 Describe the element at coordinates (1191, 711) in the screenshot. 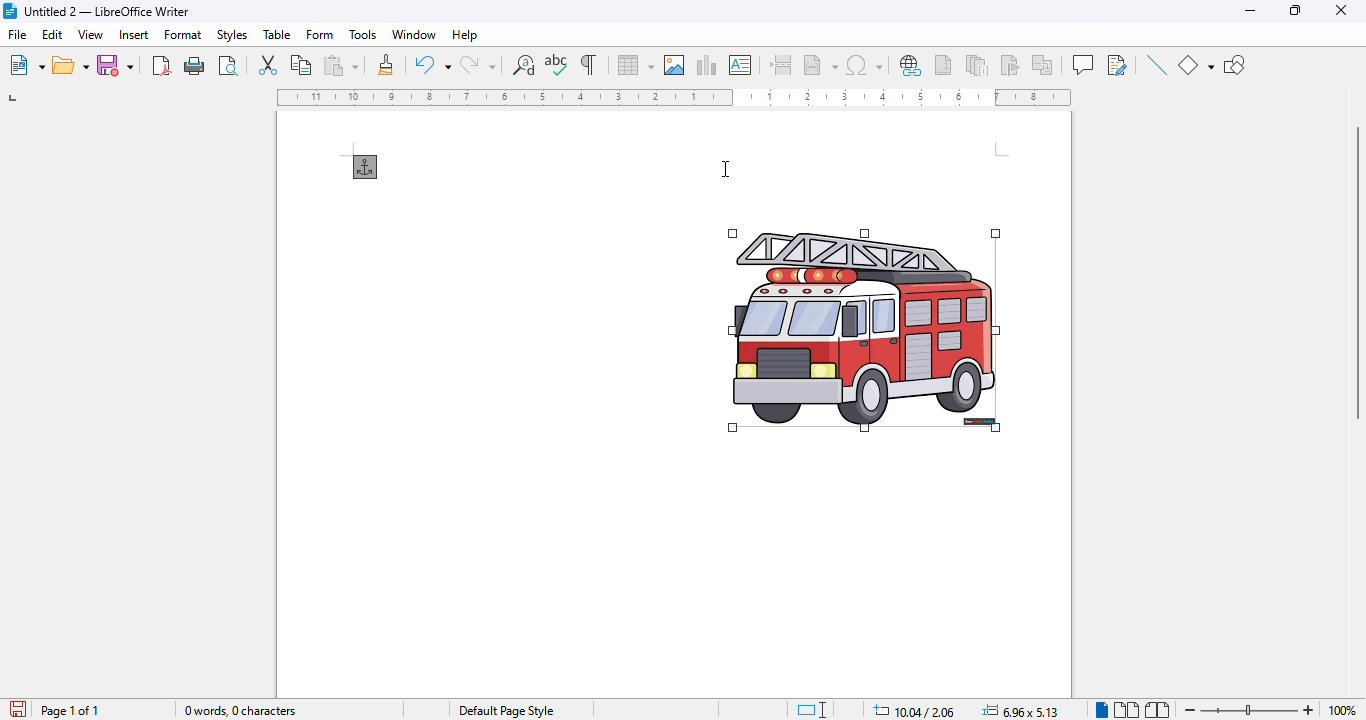

I see `zoom out` at that location.